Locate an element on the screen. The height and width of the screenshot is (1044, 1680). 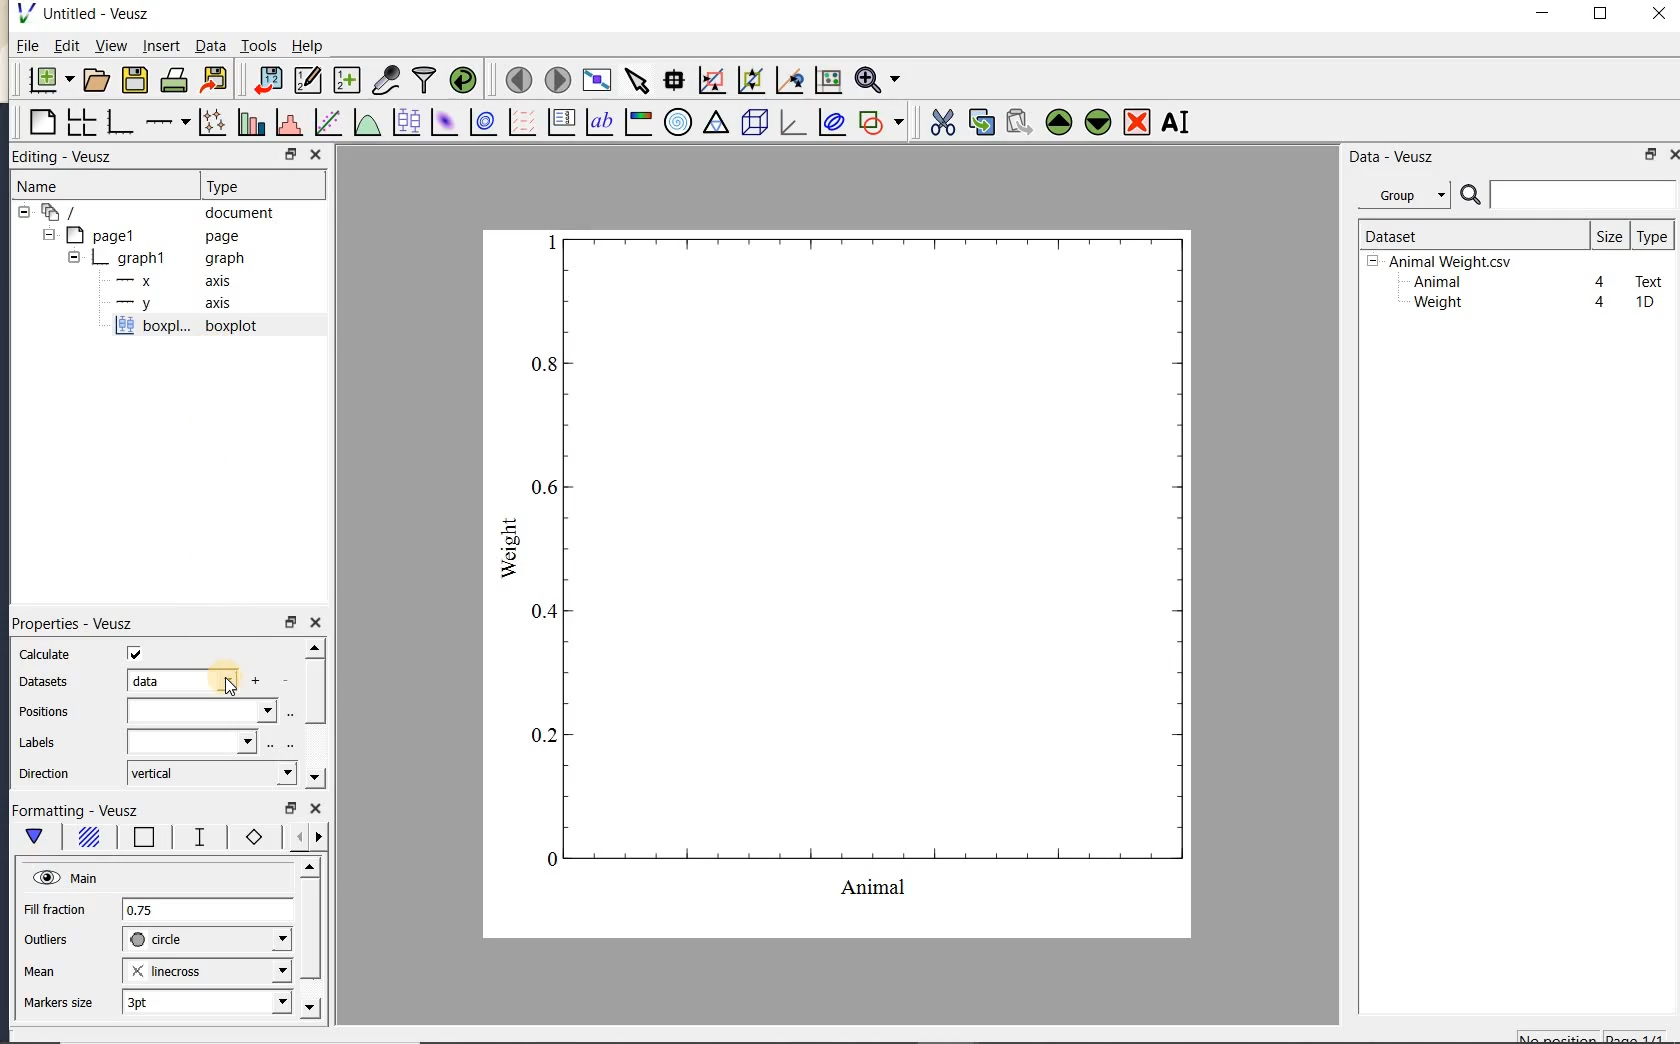
Properties - Veusz is located at coordinates (71, 622).